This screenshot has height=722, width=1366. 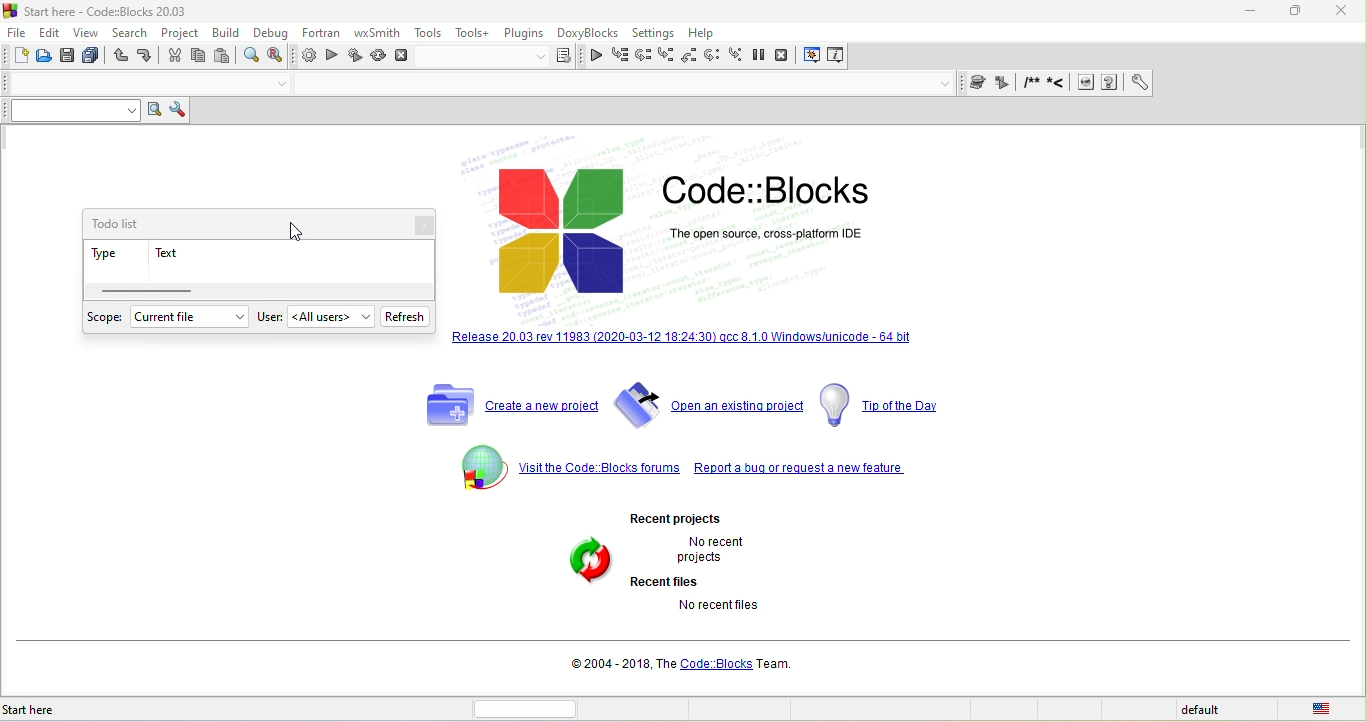 What do you see at coordinates (200, 58) in the screenshot?
I see `copy` at bounding box center [200, 58].